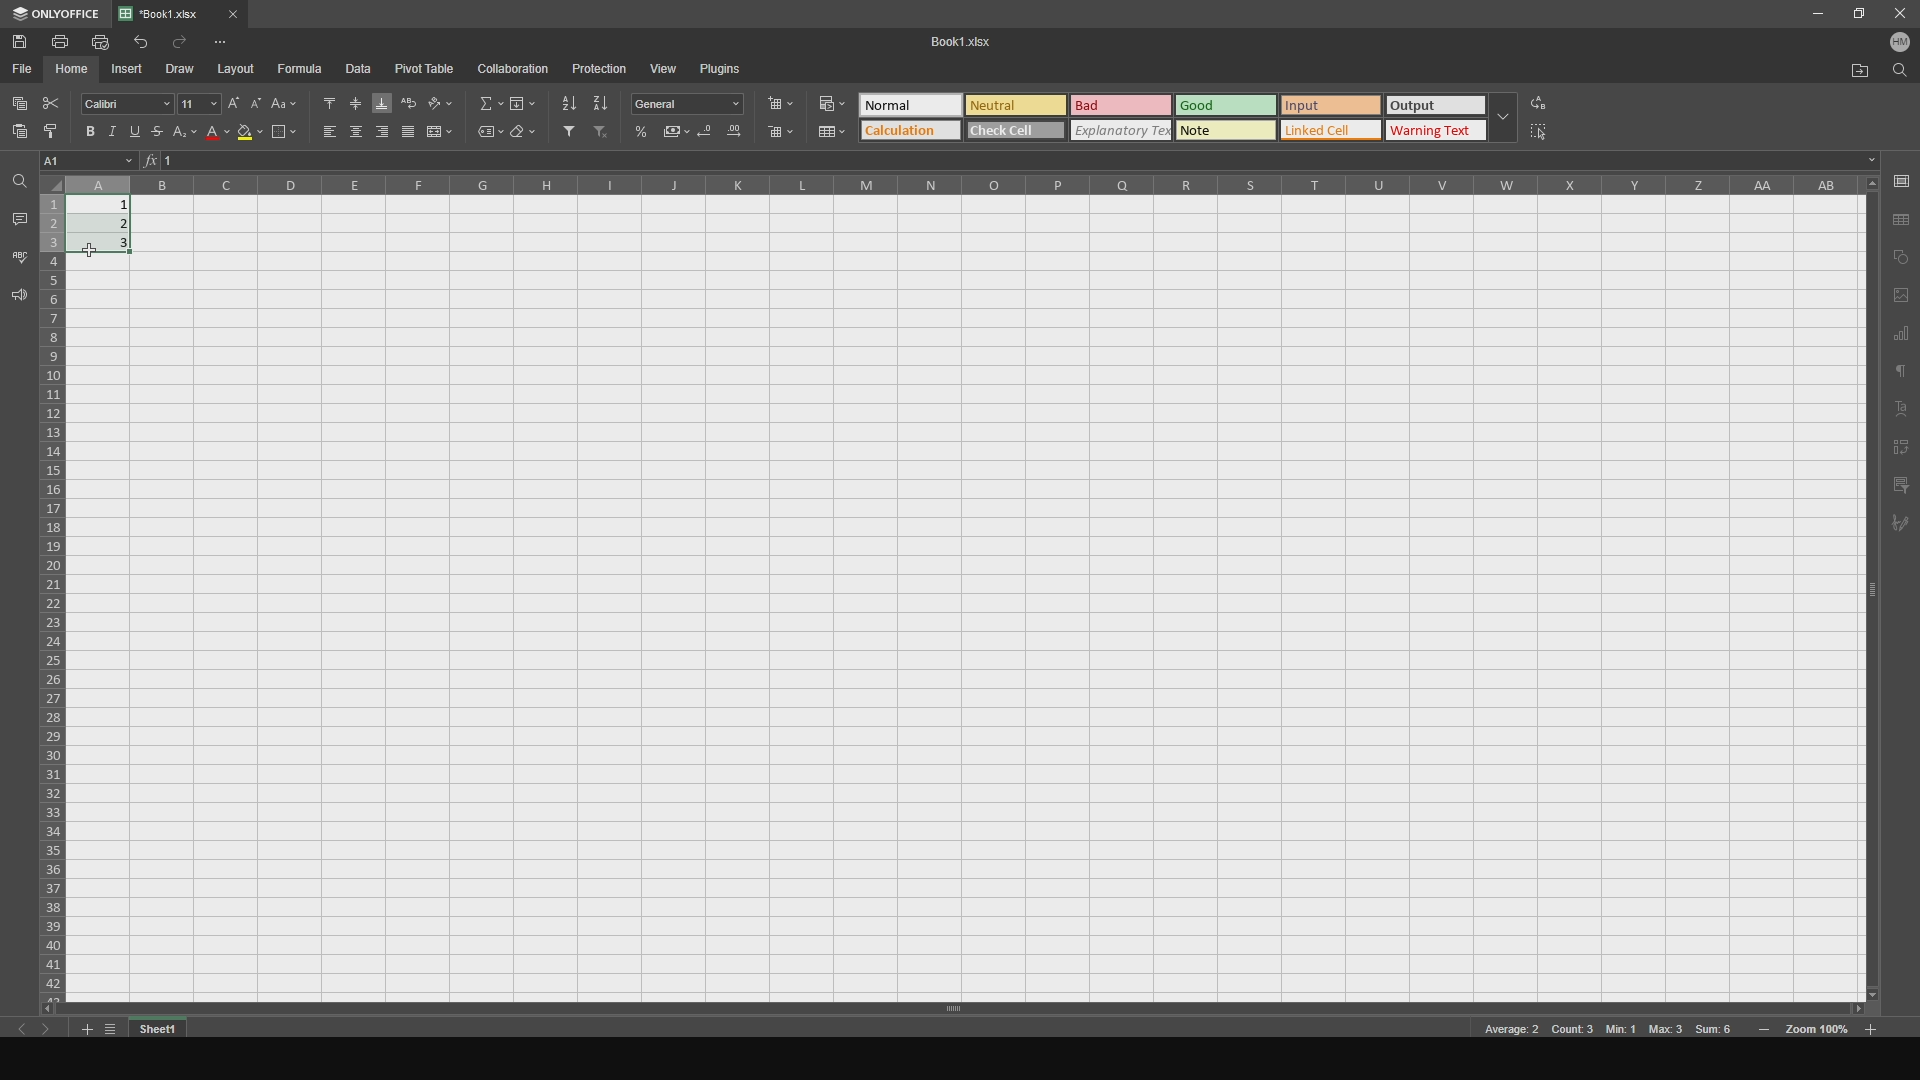 Image resolution: width=1920 pixels, height=1080 pixels. Describe the element at coordinates (16, 137) in the screenshot. I see `paste` at that location.